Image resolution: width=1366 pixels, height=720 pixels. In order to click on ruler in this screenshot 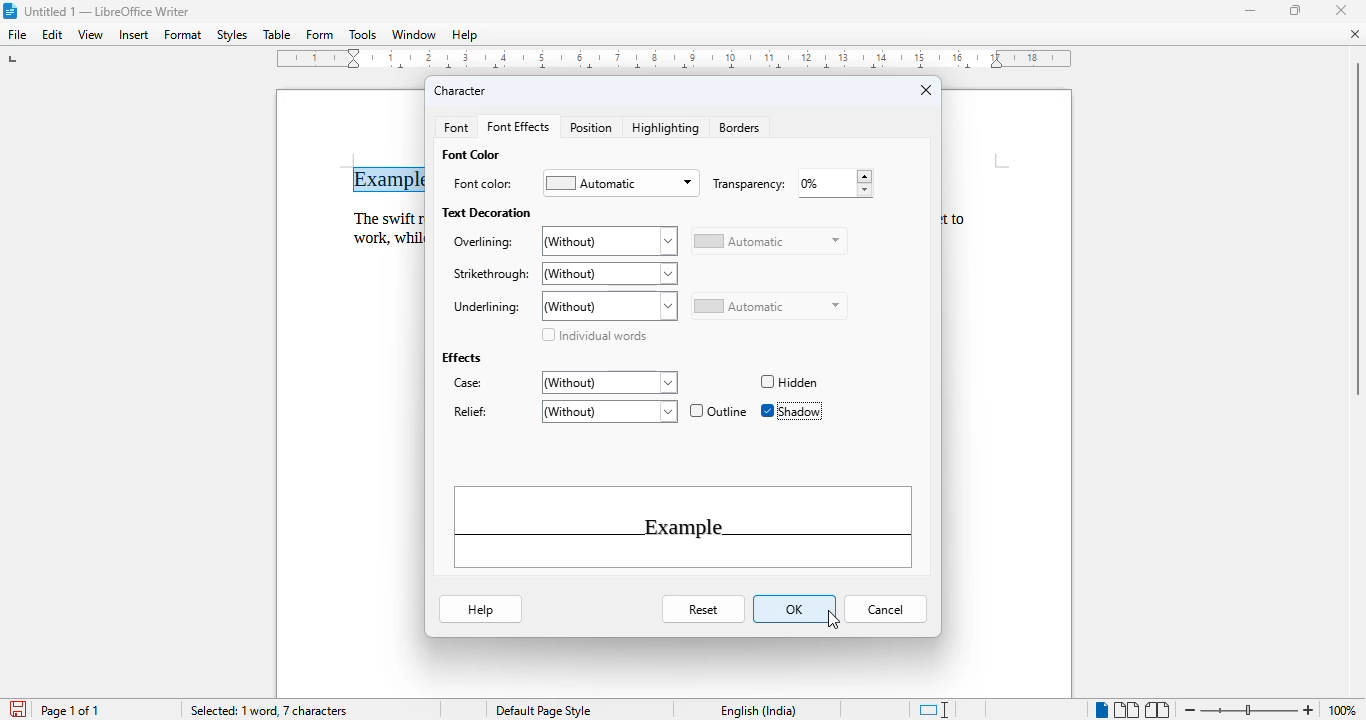, I will do `click(679, 62)`.